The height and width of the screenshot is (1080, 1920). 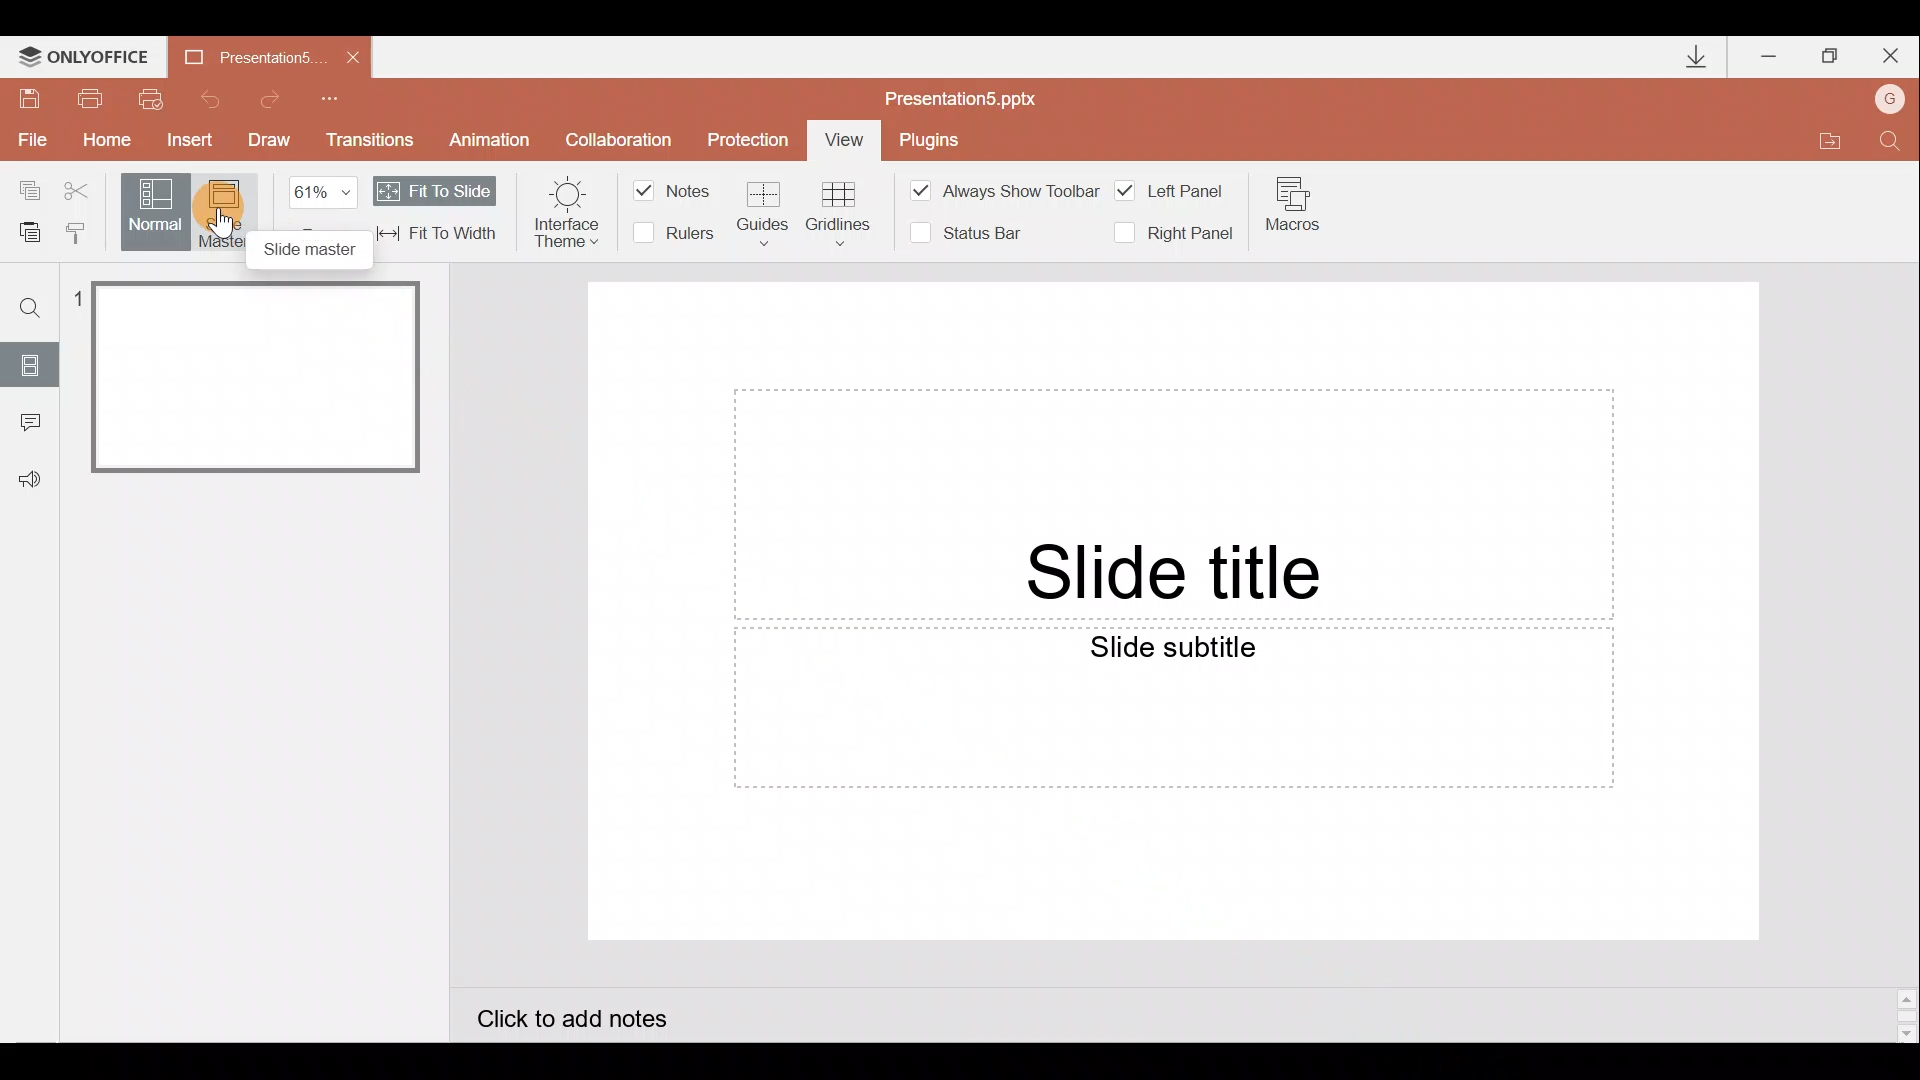 What do you see at coordinates (229, 213) in the screenshot?
I see `Master slides` at bounding box center [229, 213].